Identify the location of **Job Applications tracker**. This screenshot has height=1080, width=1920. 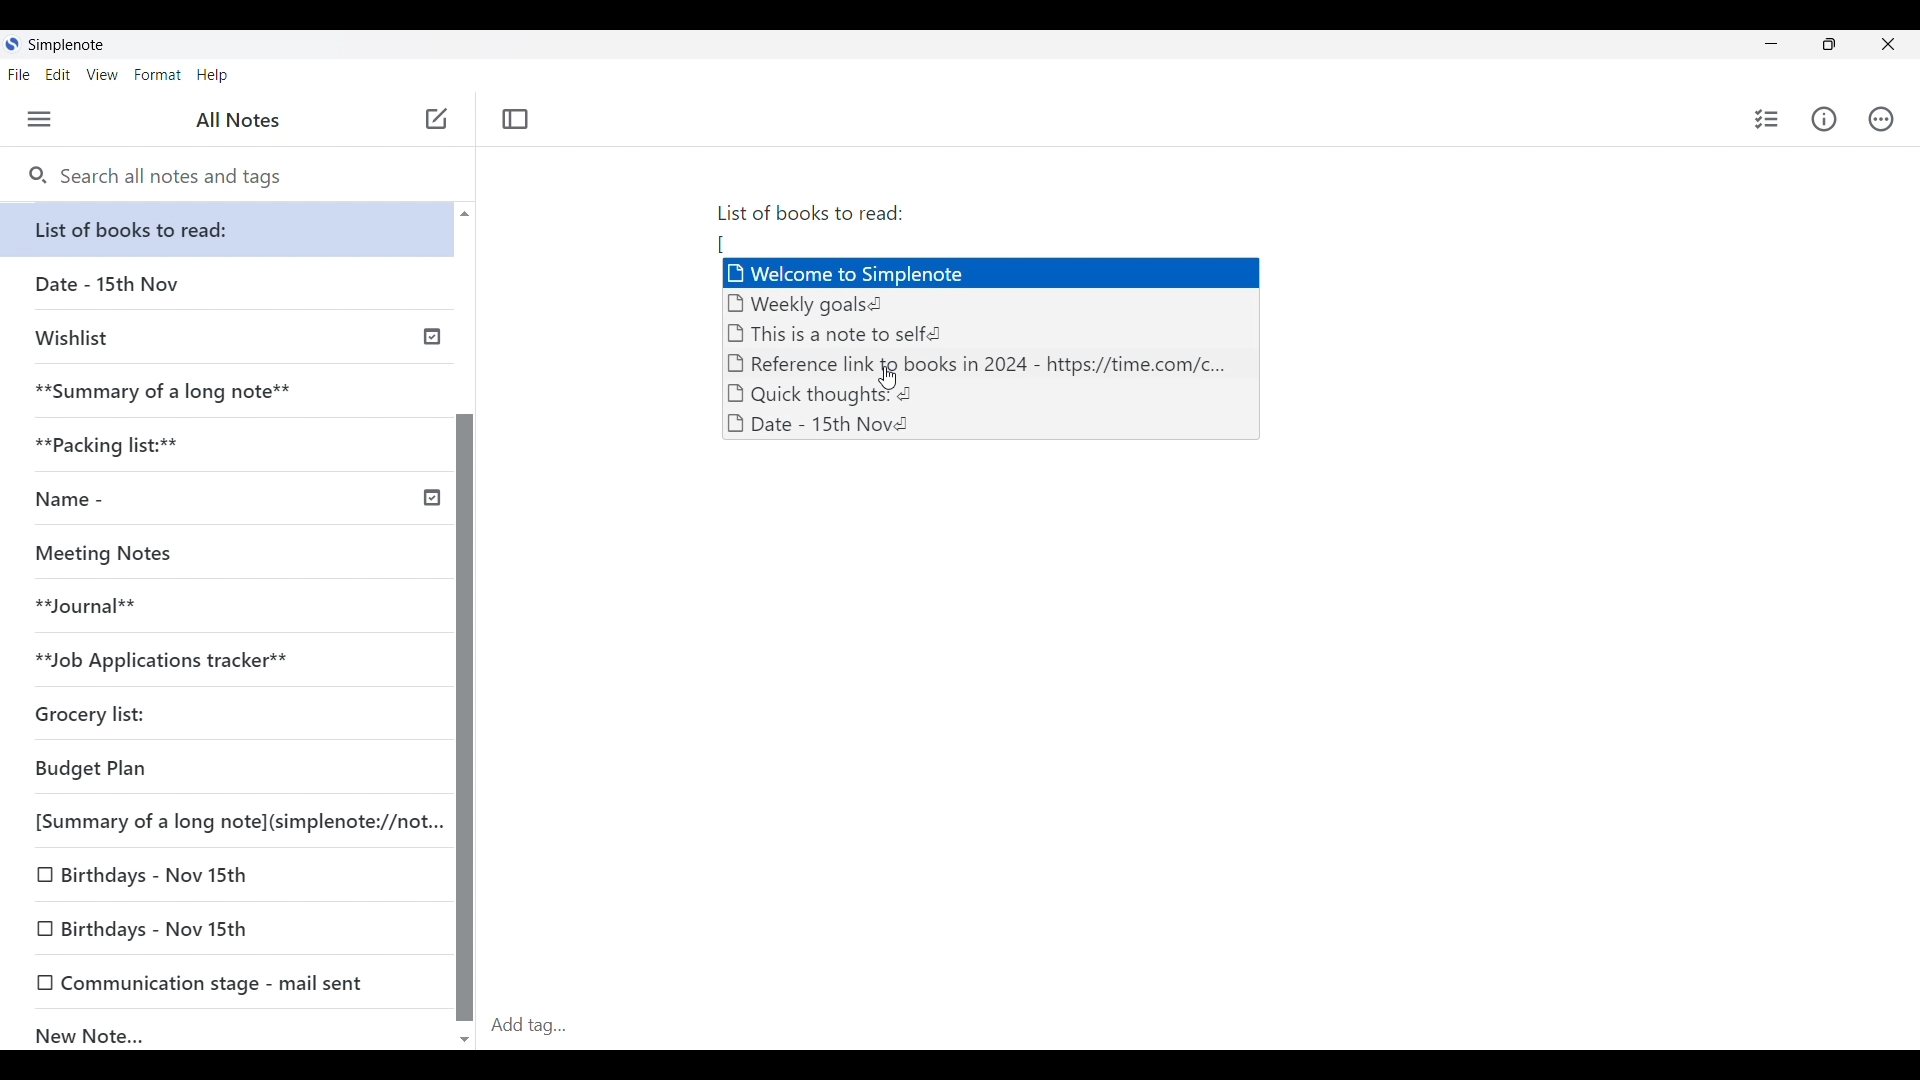
(220, 661).